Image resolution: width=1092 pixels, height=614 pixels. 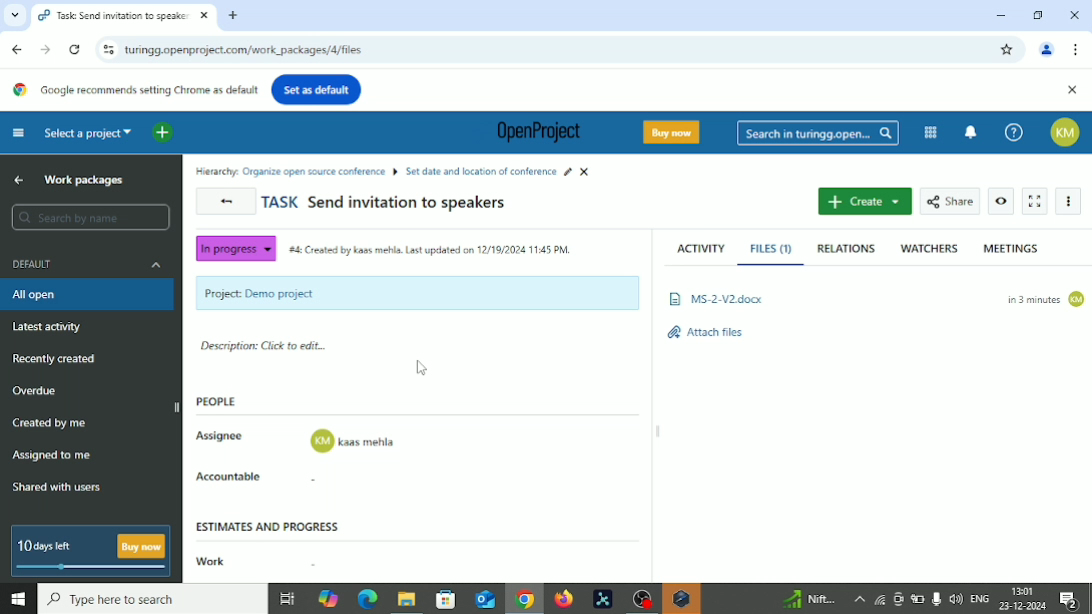 What do you see at coordinates (443, 598) in the screenshot?
I see `Microsoft store` at bounding box center [443, 598].